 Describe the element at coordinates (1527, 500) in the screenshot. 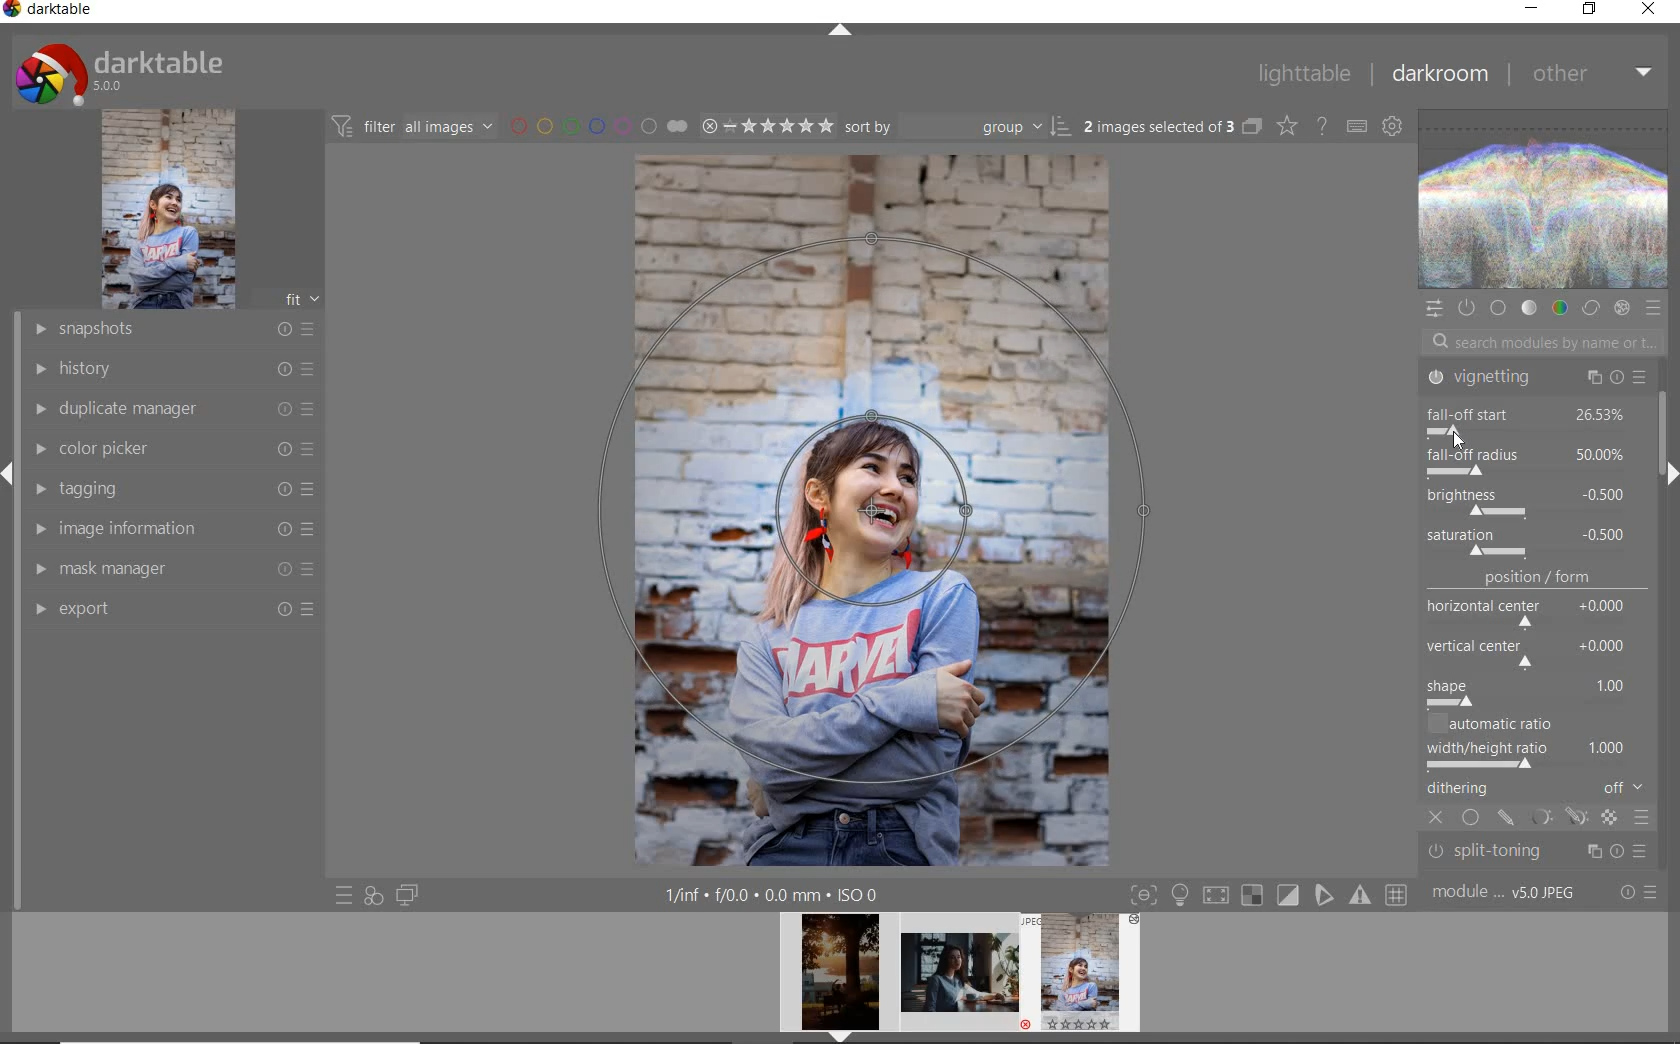

I see `brightness` at that location.